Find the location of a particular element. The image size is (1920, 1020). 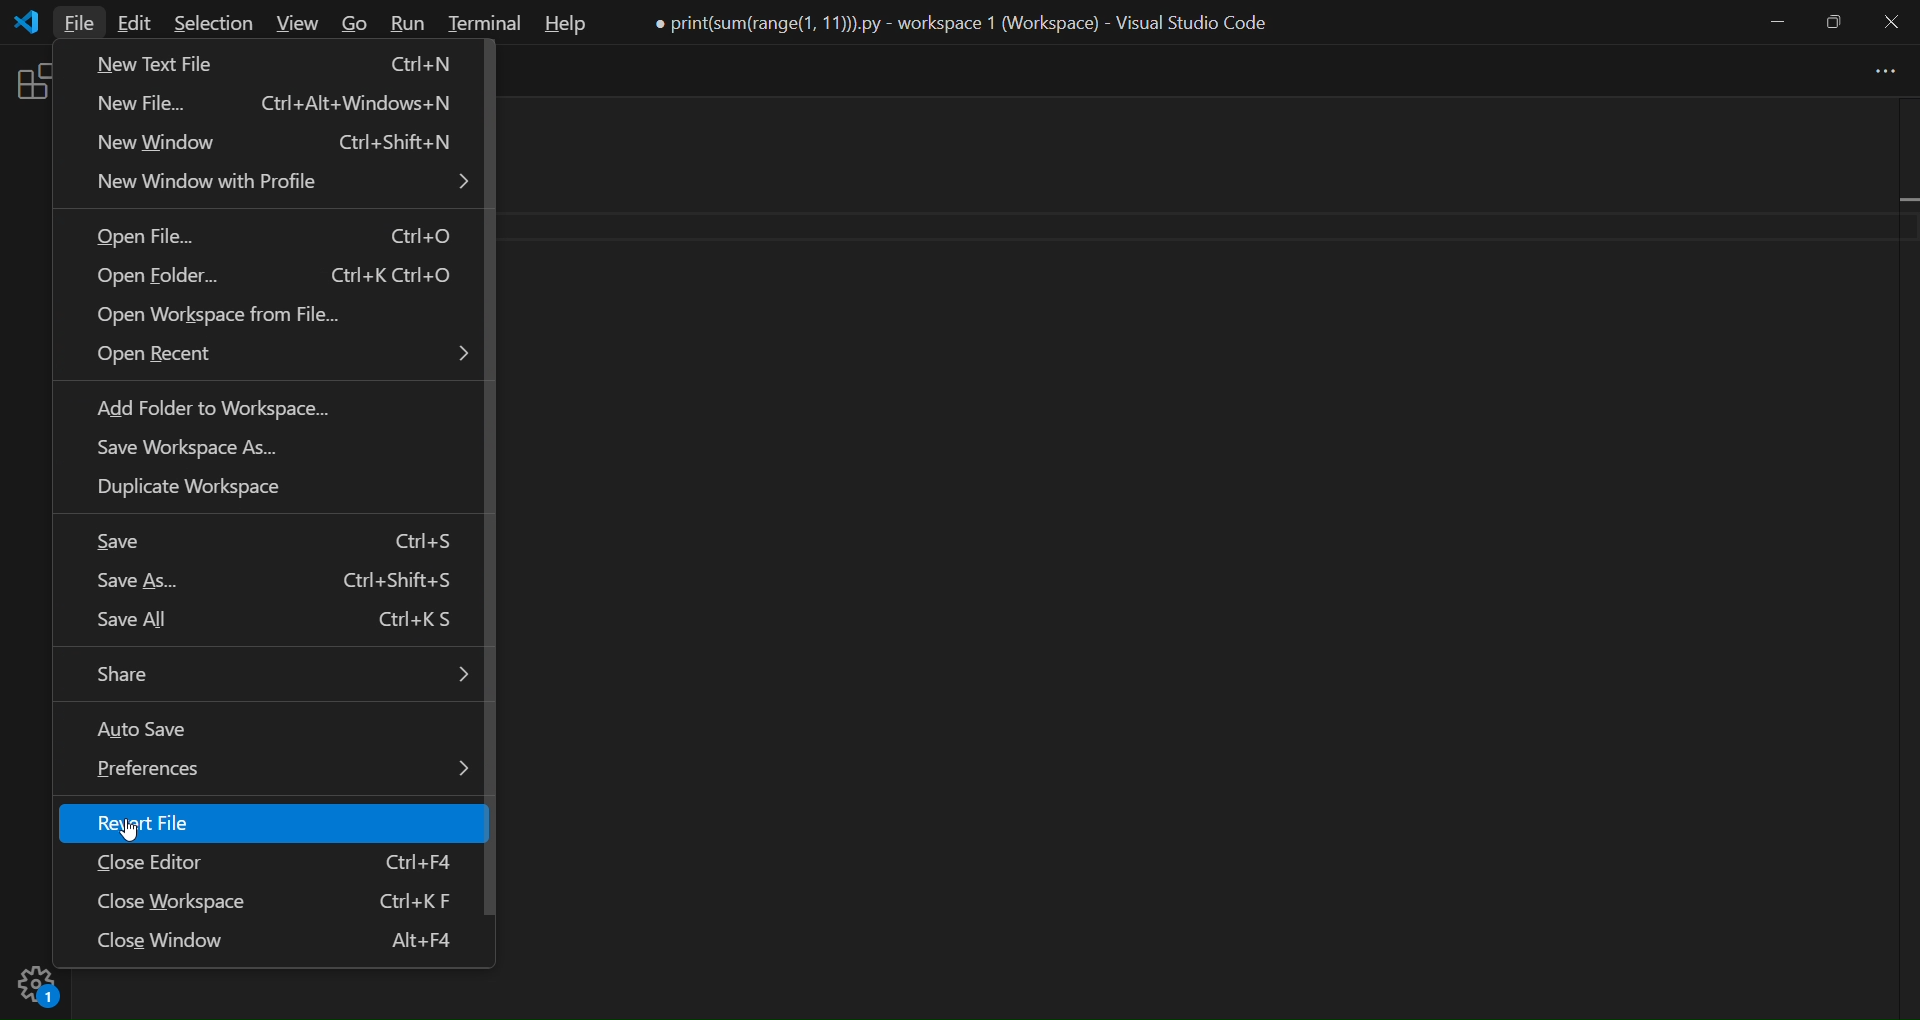

close editor is located at coordinates (286, 861).